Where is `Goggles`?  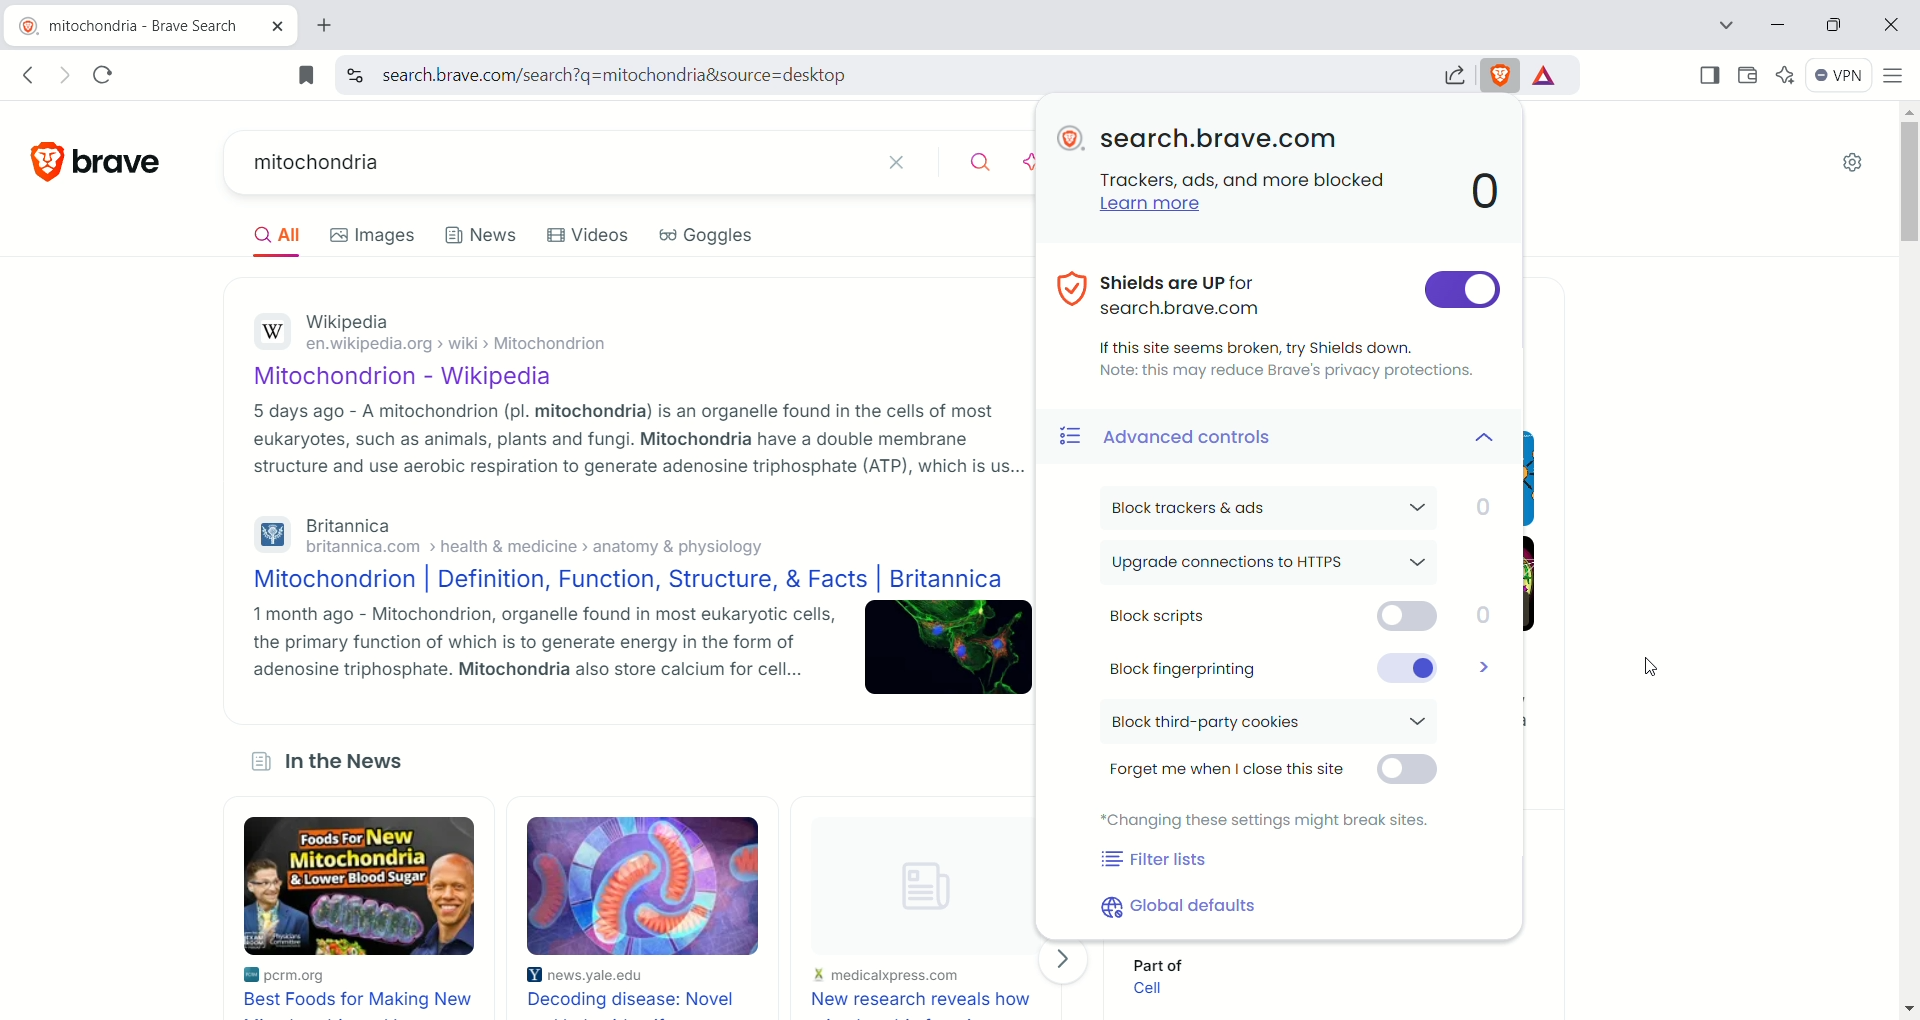
Goggles is located at coordinates (709, 236).